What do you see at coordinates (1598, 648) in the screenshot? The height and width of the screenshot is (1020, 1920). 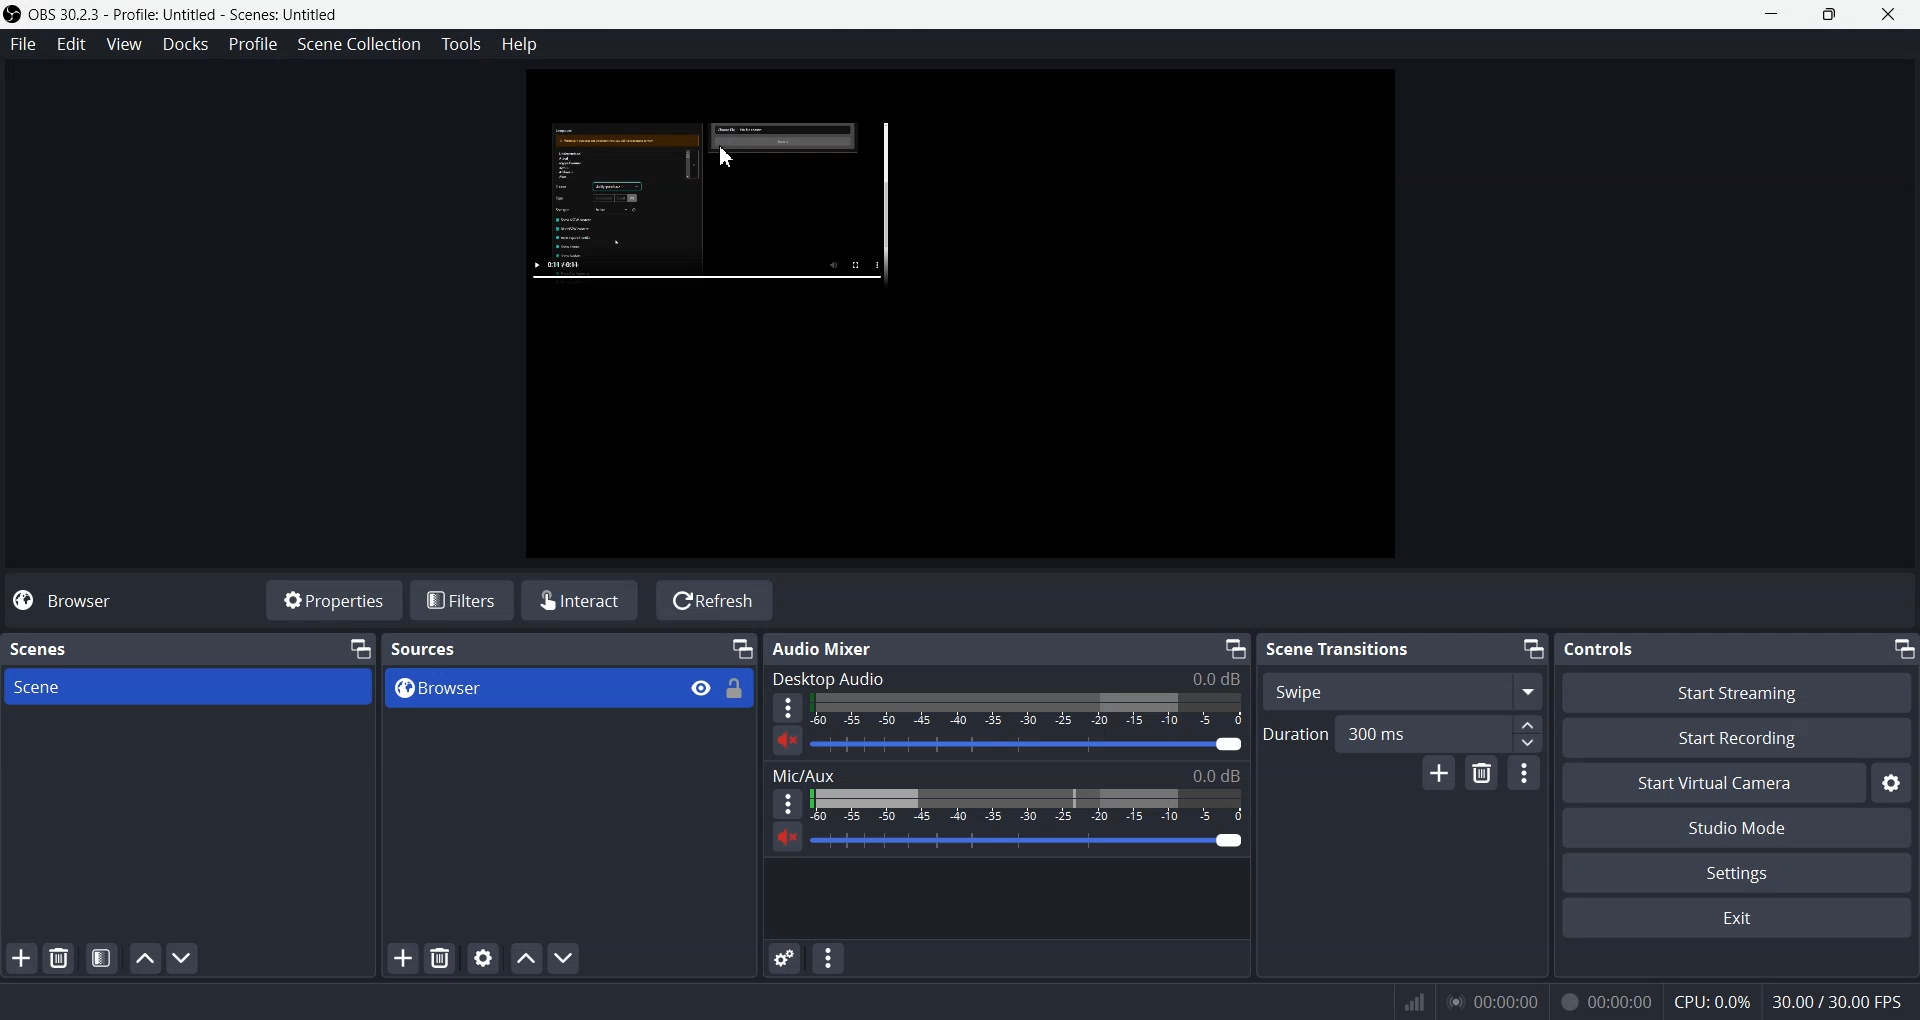 I see `Controls` at bounding box center [1598, 648].